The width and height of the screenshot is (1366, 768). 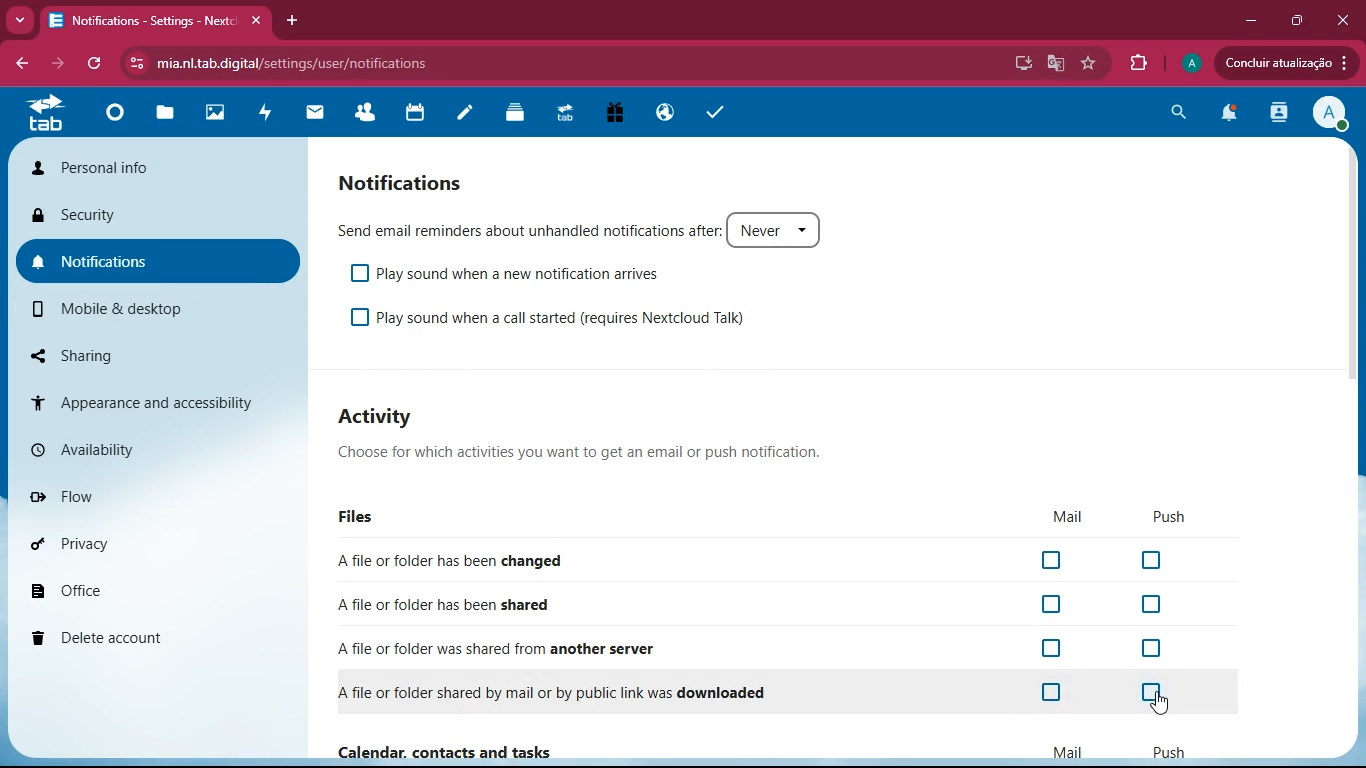 I want to click on Play sound when a new notification arrives., so click(x=509, y=273).